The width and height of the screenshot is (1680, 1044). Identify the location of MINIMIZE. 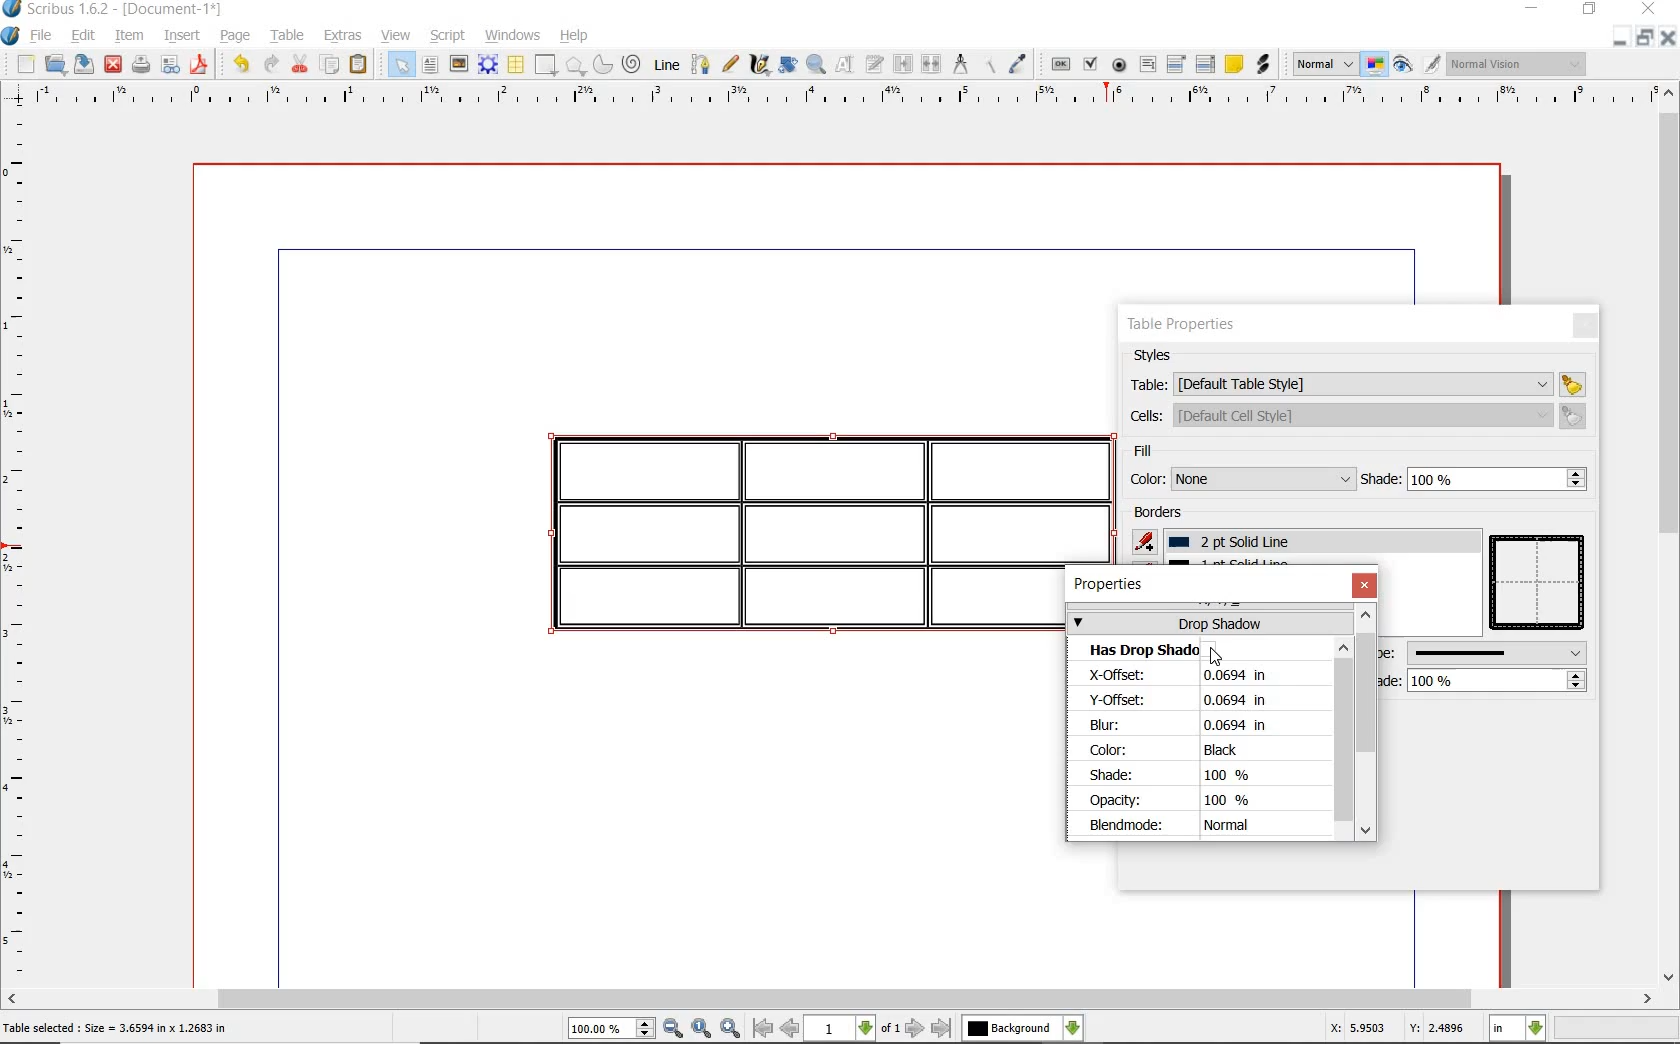
(1621, 37).